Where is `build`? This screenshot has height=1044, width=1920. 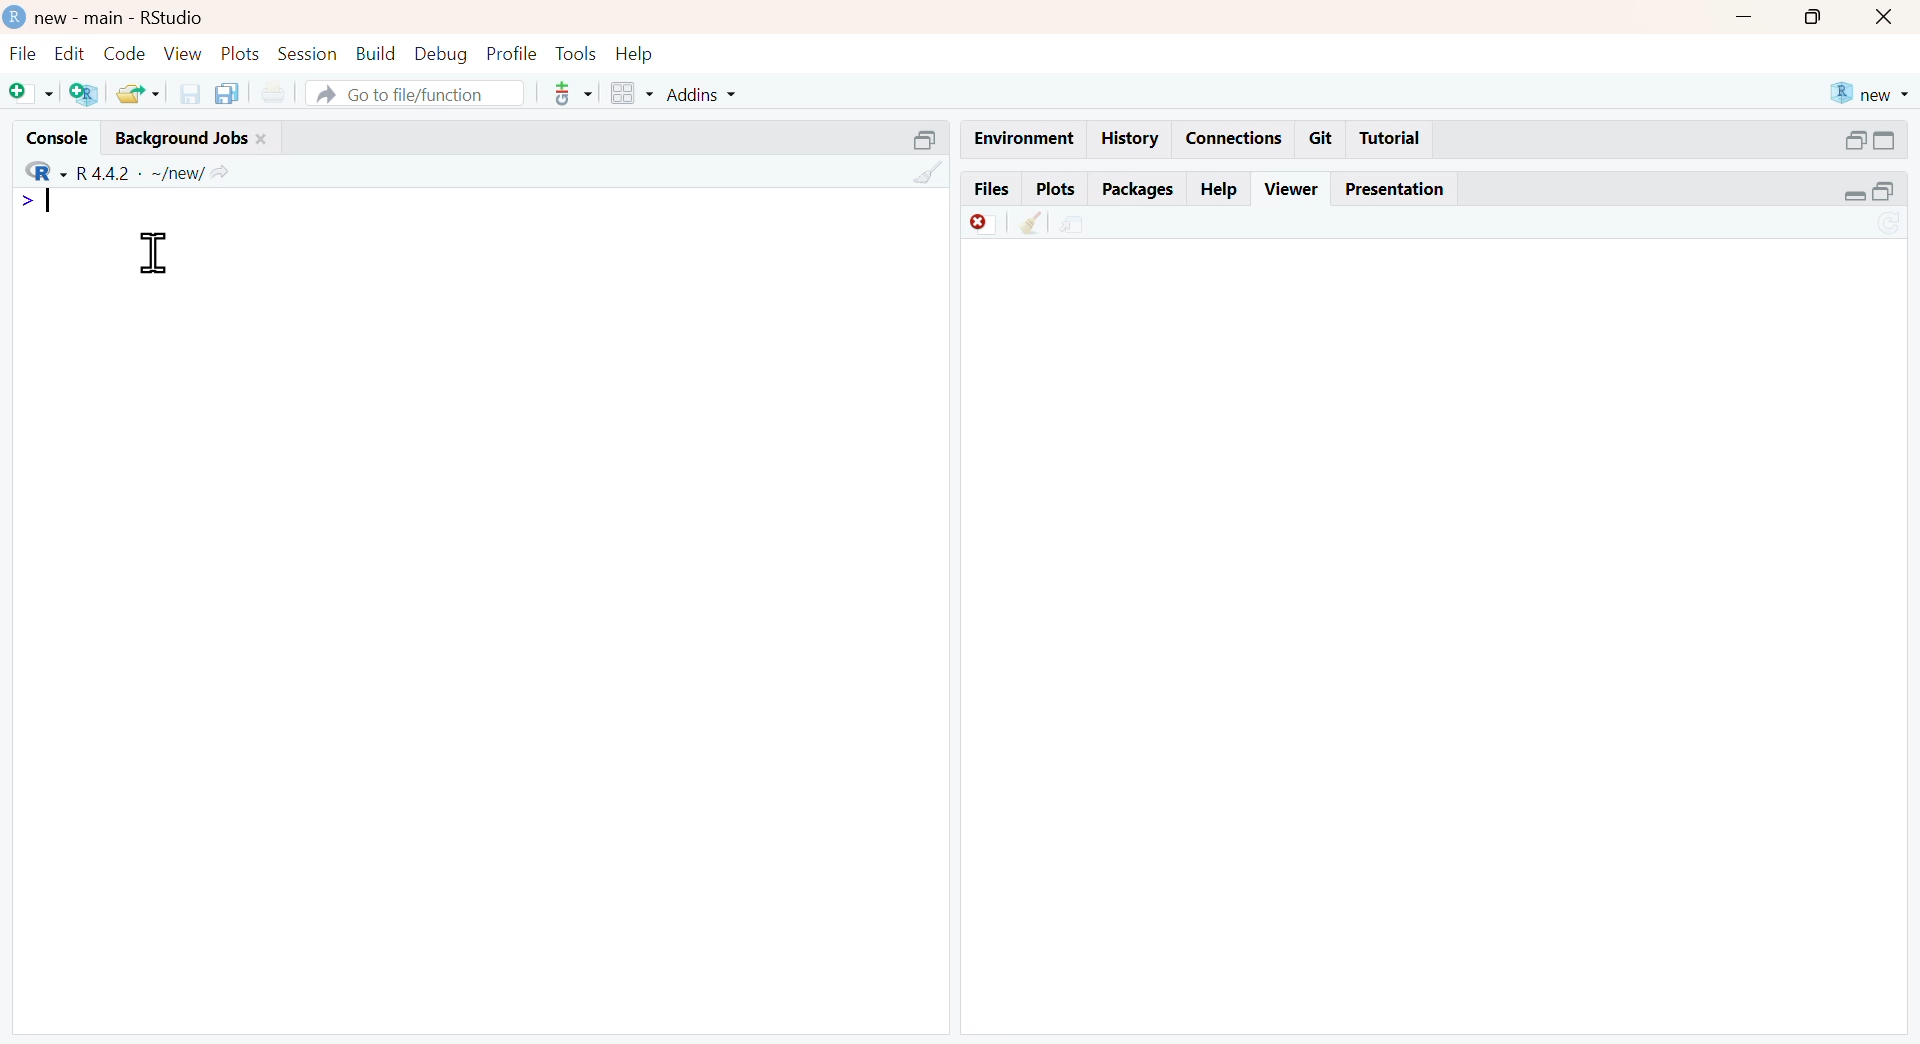 build is located at coordinates (376, 52).